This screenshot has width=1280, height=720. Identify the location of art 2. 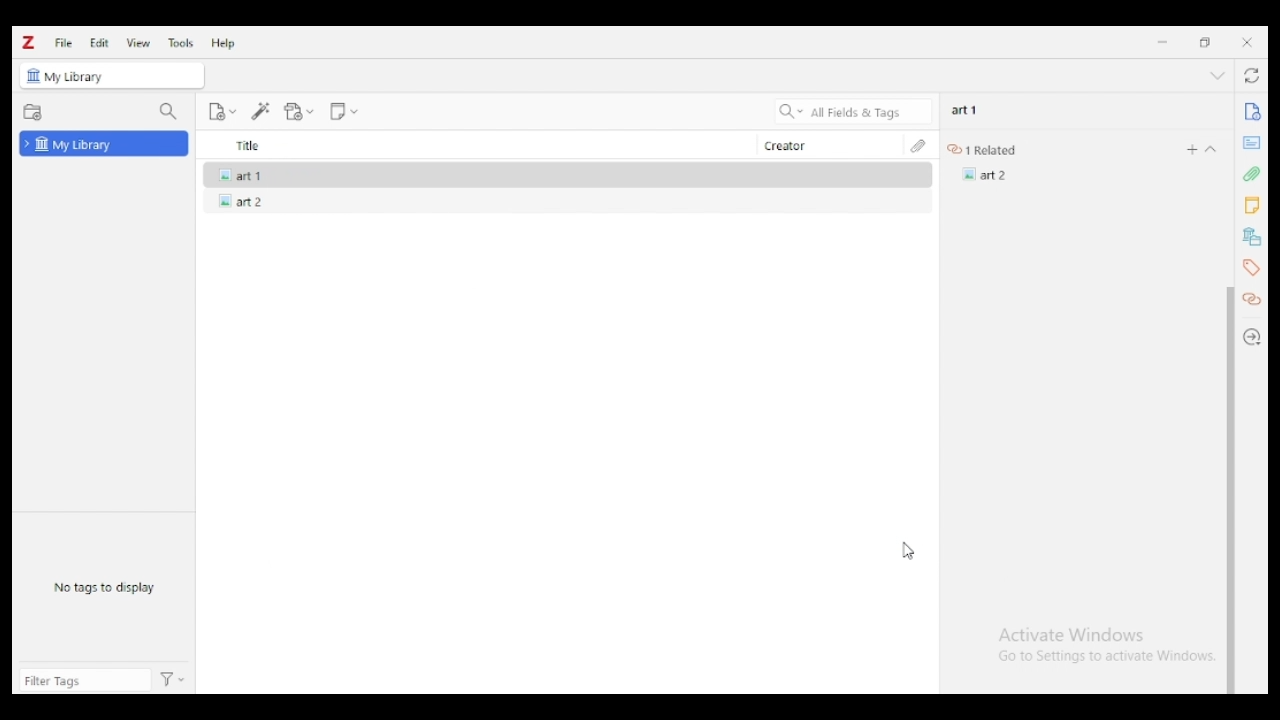
(237, 201).